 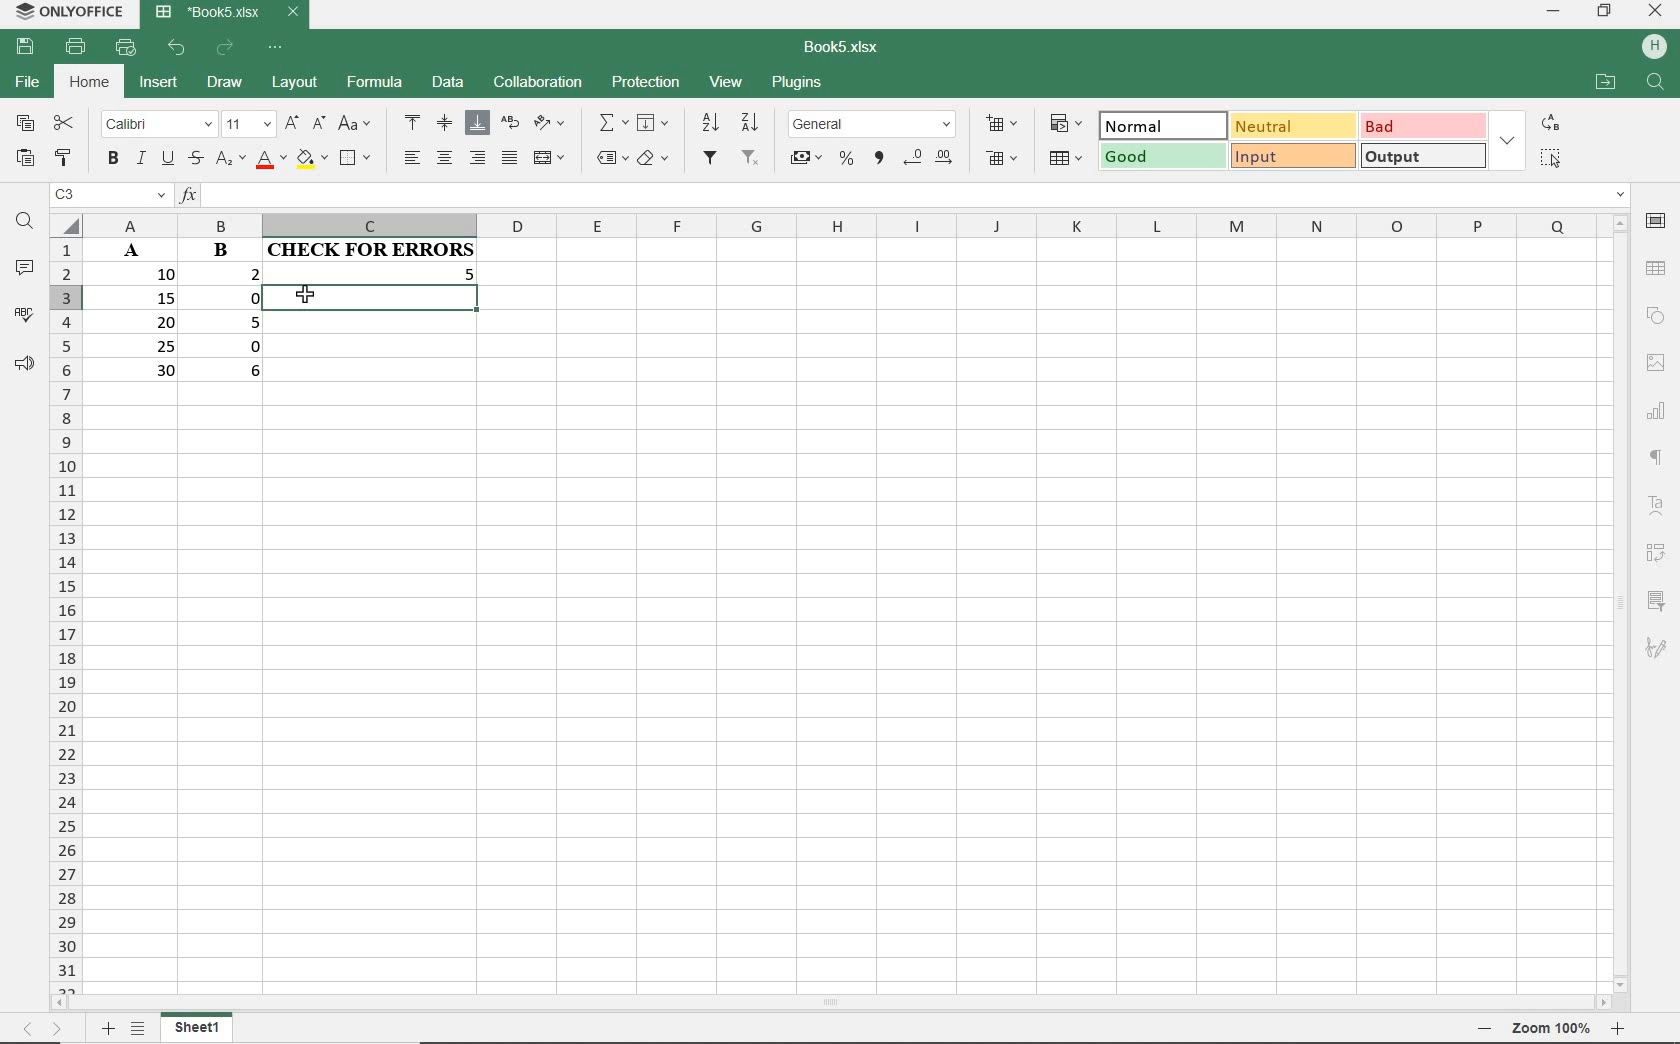 What do you see at coordinates (1291, 125) in the screenshot?
I see `NEUTRAL` at bounding box center [1291, 125].